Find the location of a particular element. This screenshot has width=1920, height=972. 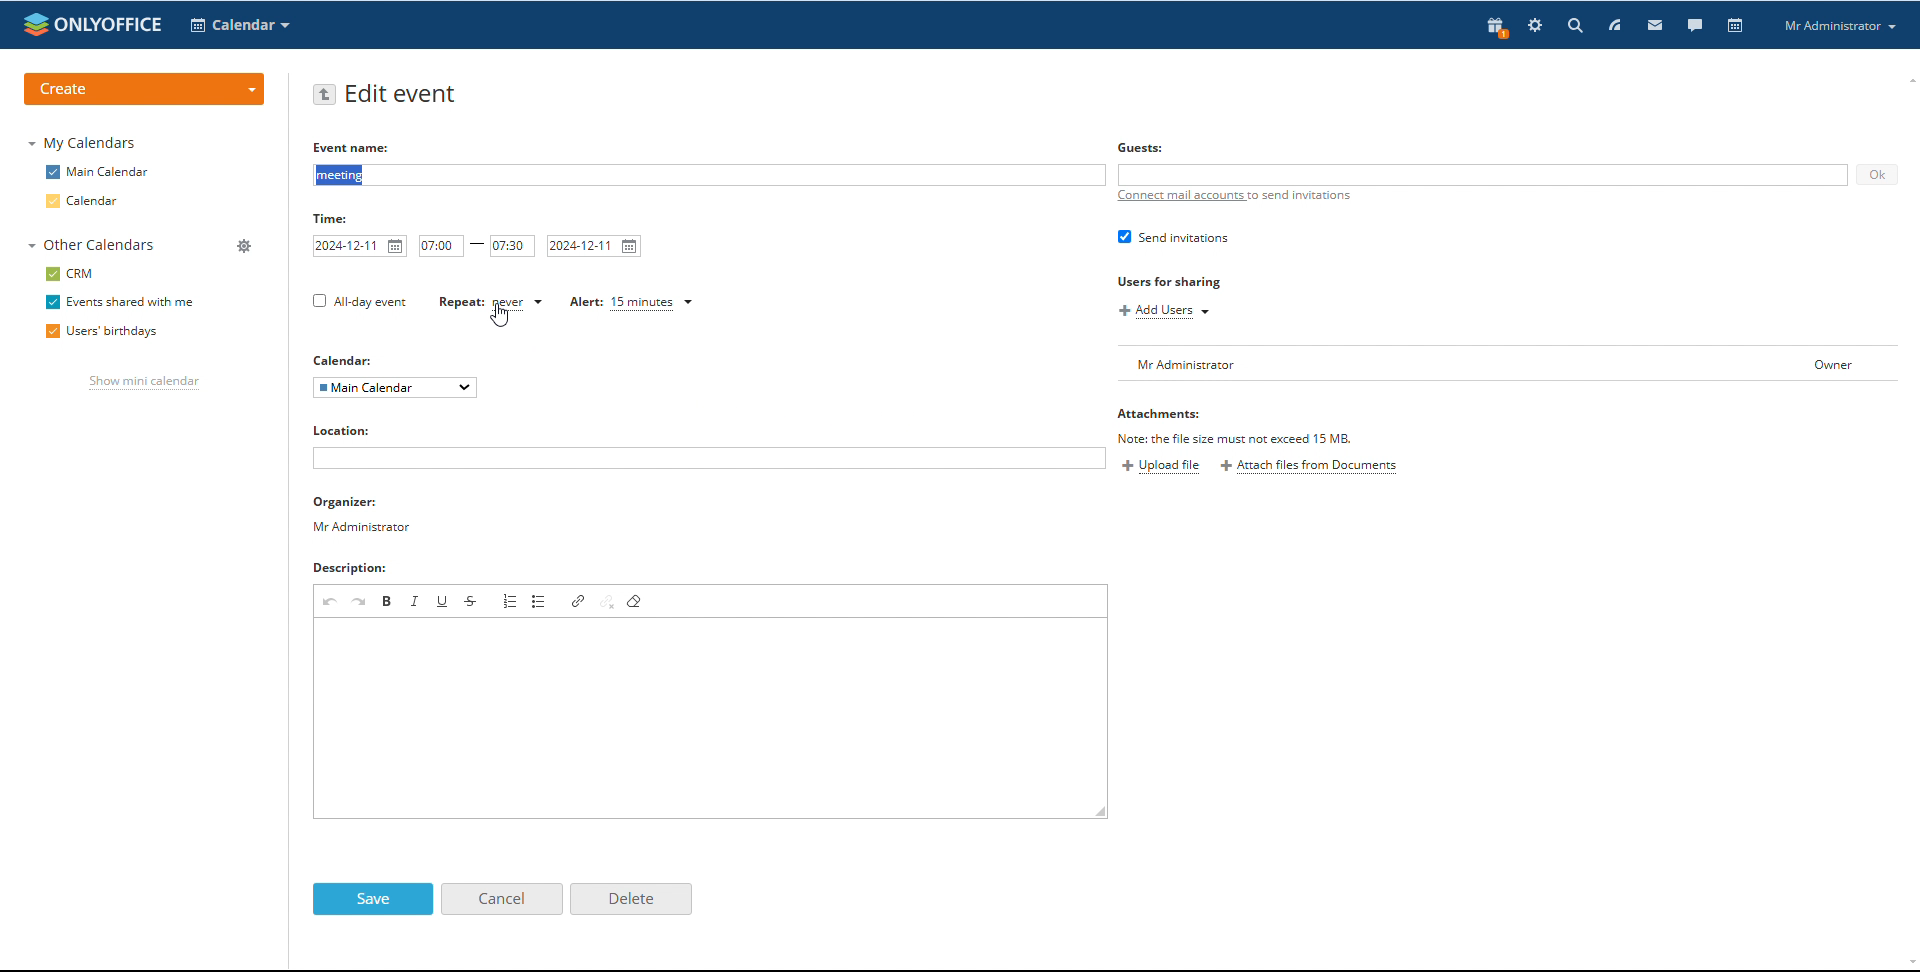

manage is located at coordinates (246, 247).